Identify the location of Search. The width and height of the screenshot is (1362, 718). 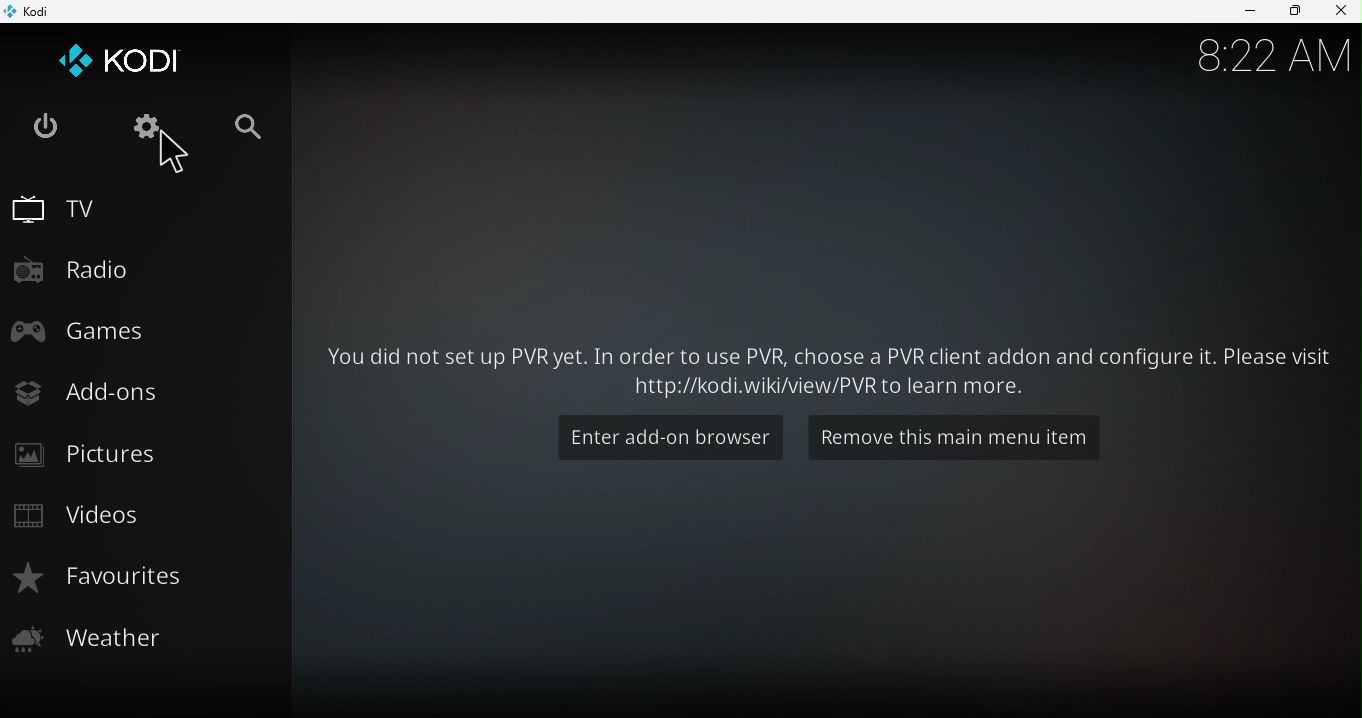
(256, 125).